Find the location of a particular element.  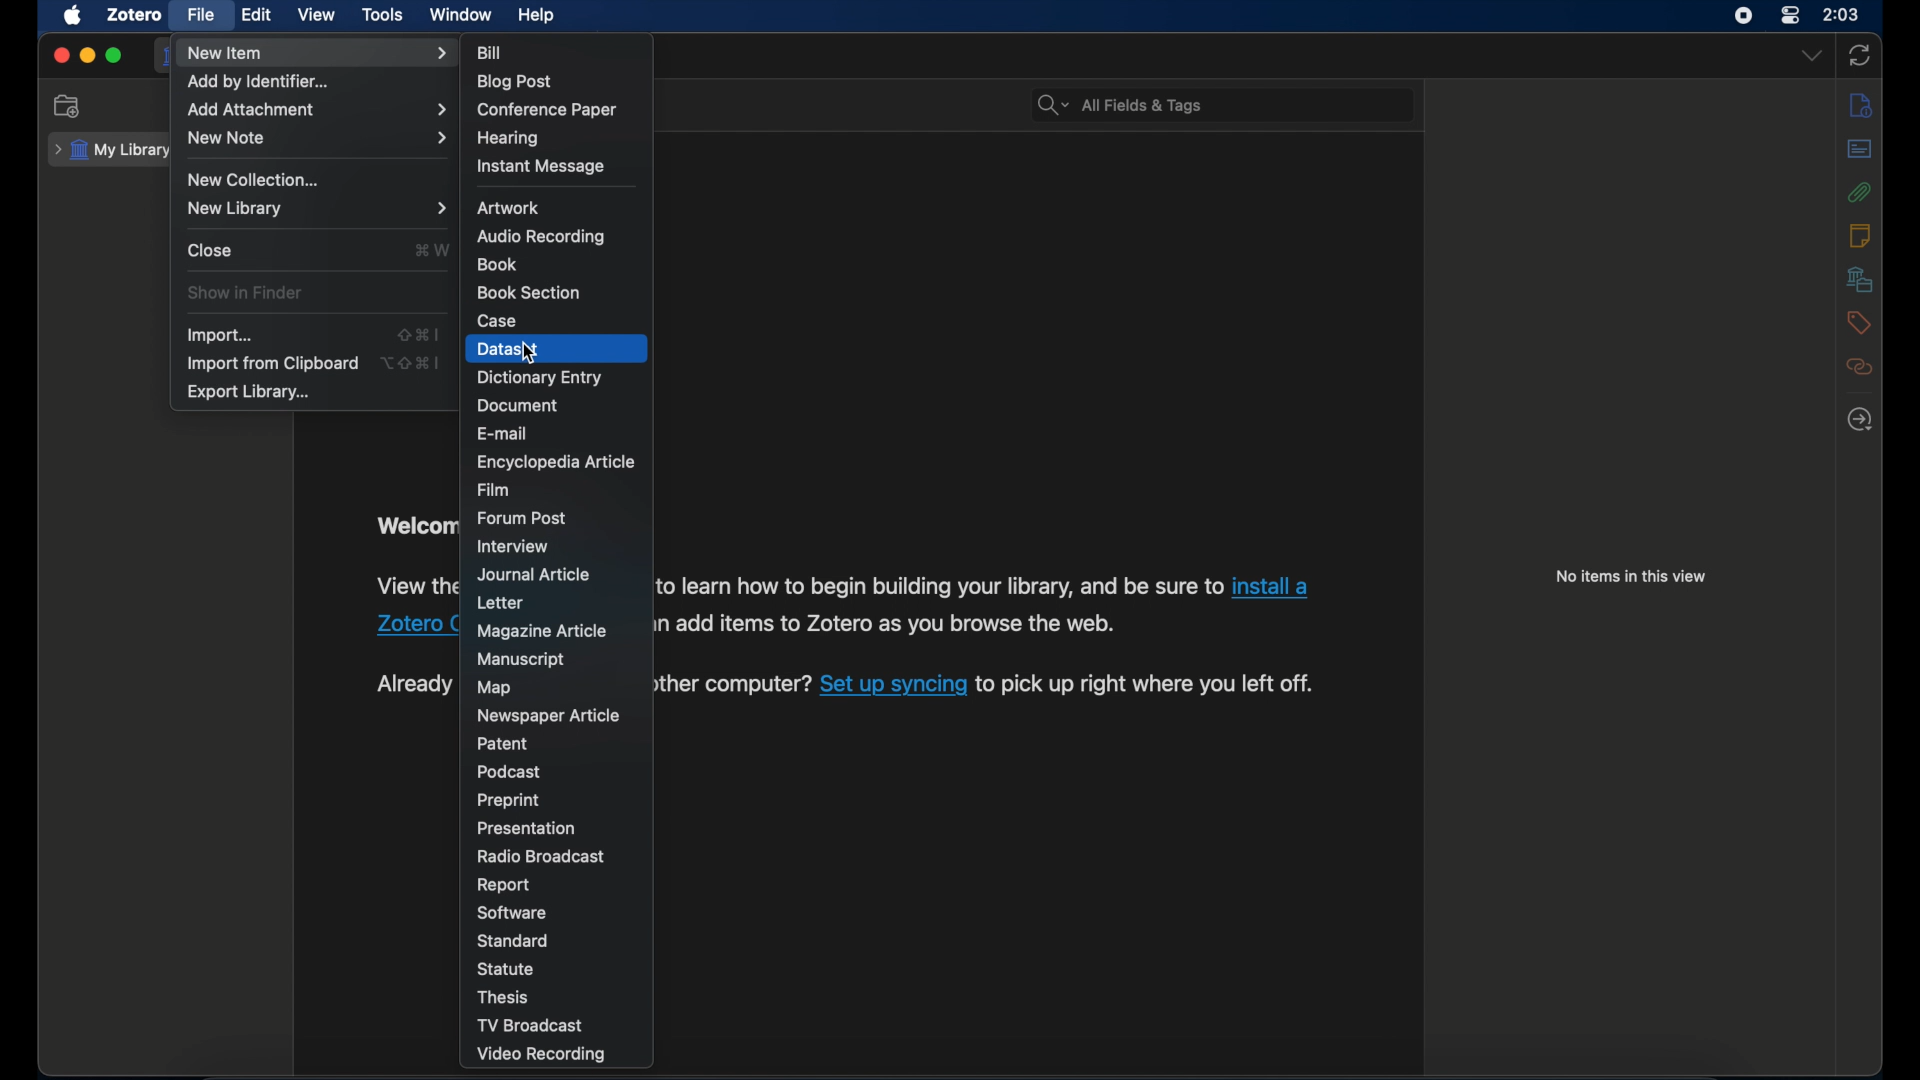

no items in this view is located at coordinates (1632, 576).